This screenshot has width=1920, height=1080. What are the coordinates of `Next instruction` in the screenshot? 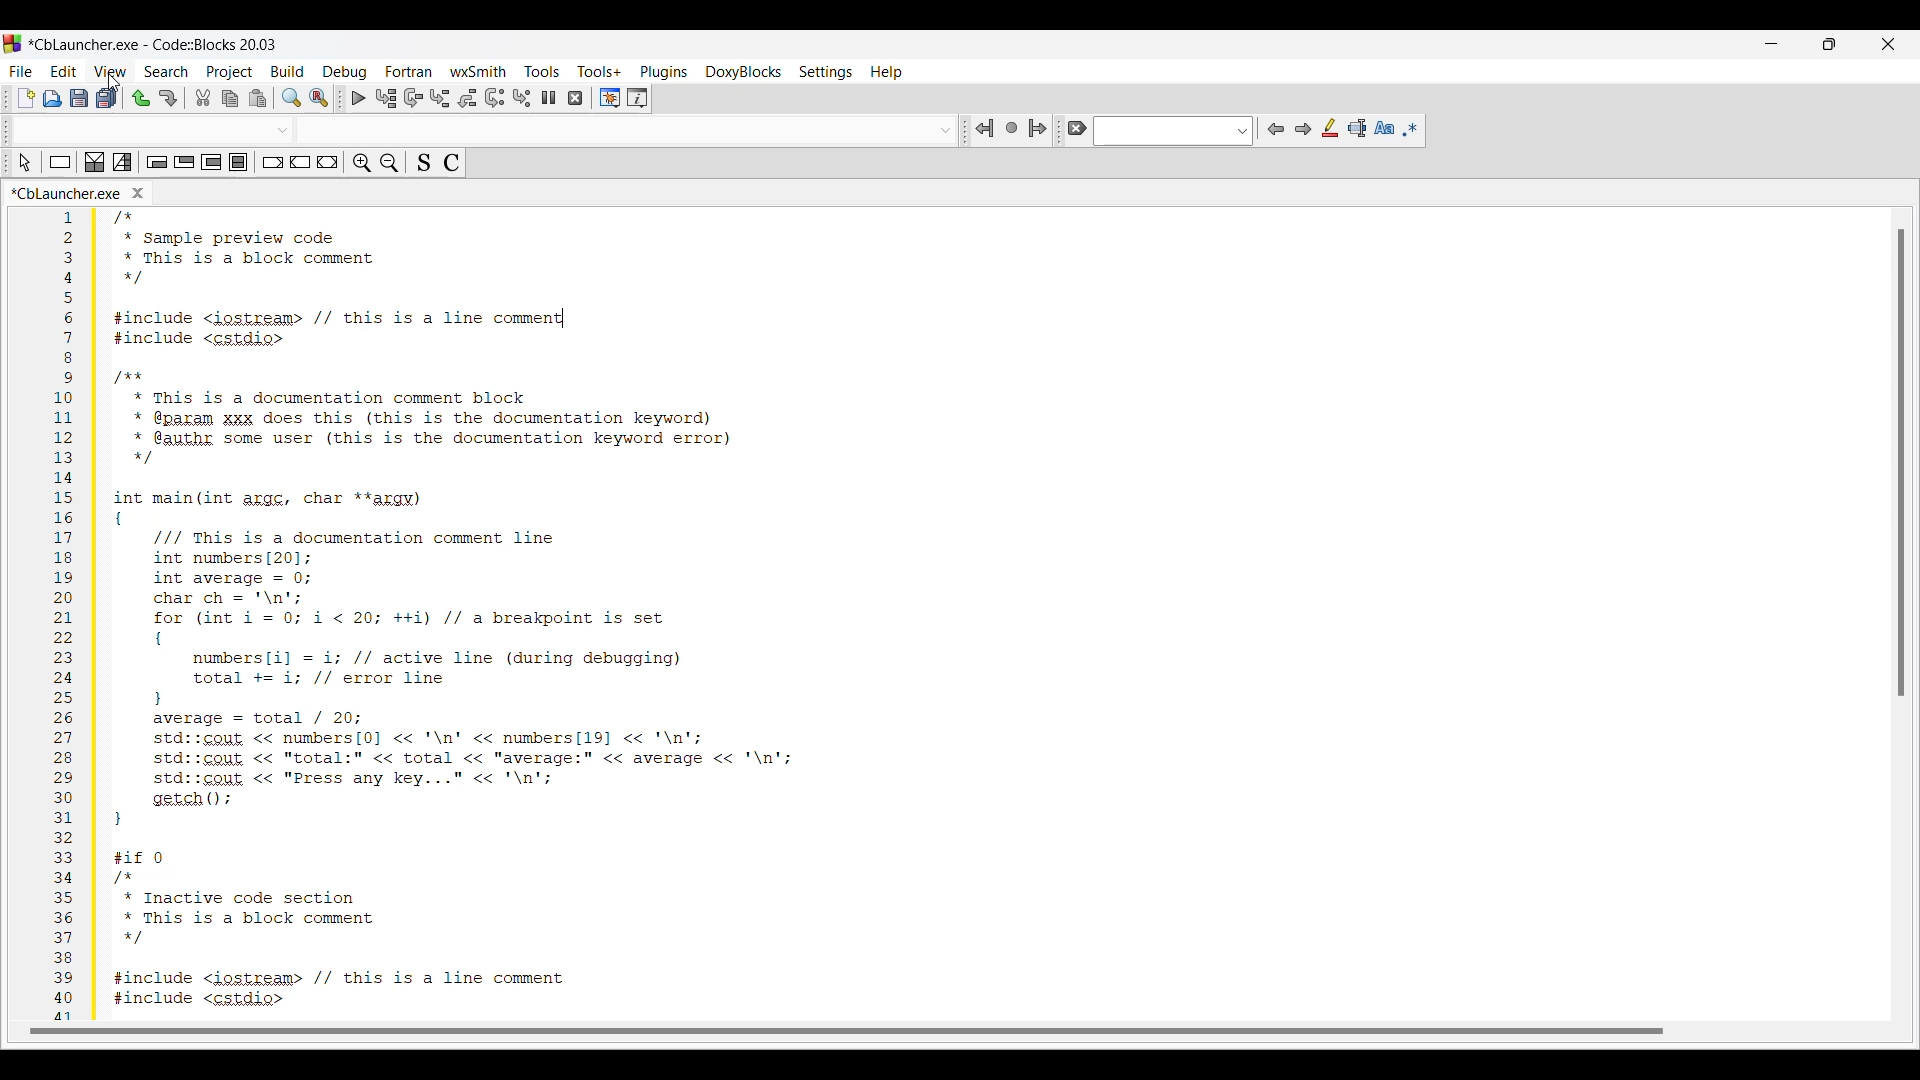 It's located at (495, 98).